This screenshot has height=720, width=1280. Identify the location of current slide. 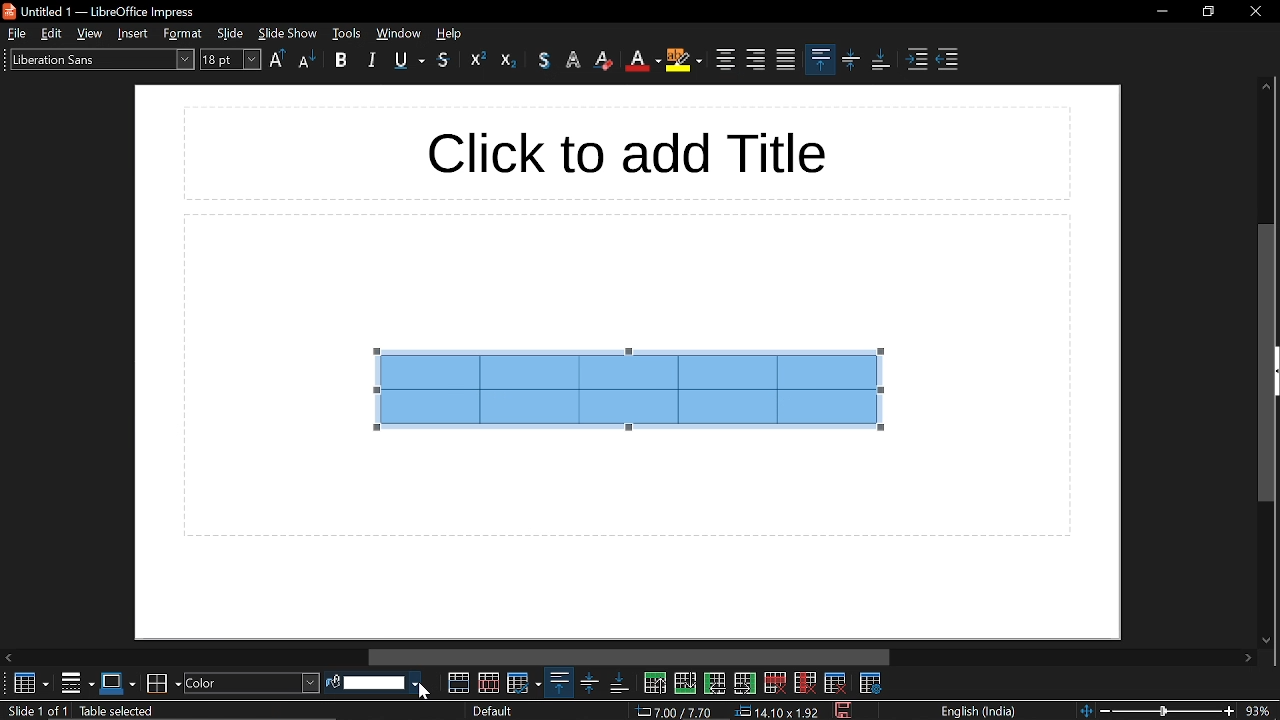
(34, 712).